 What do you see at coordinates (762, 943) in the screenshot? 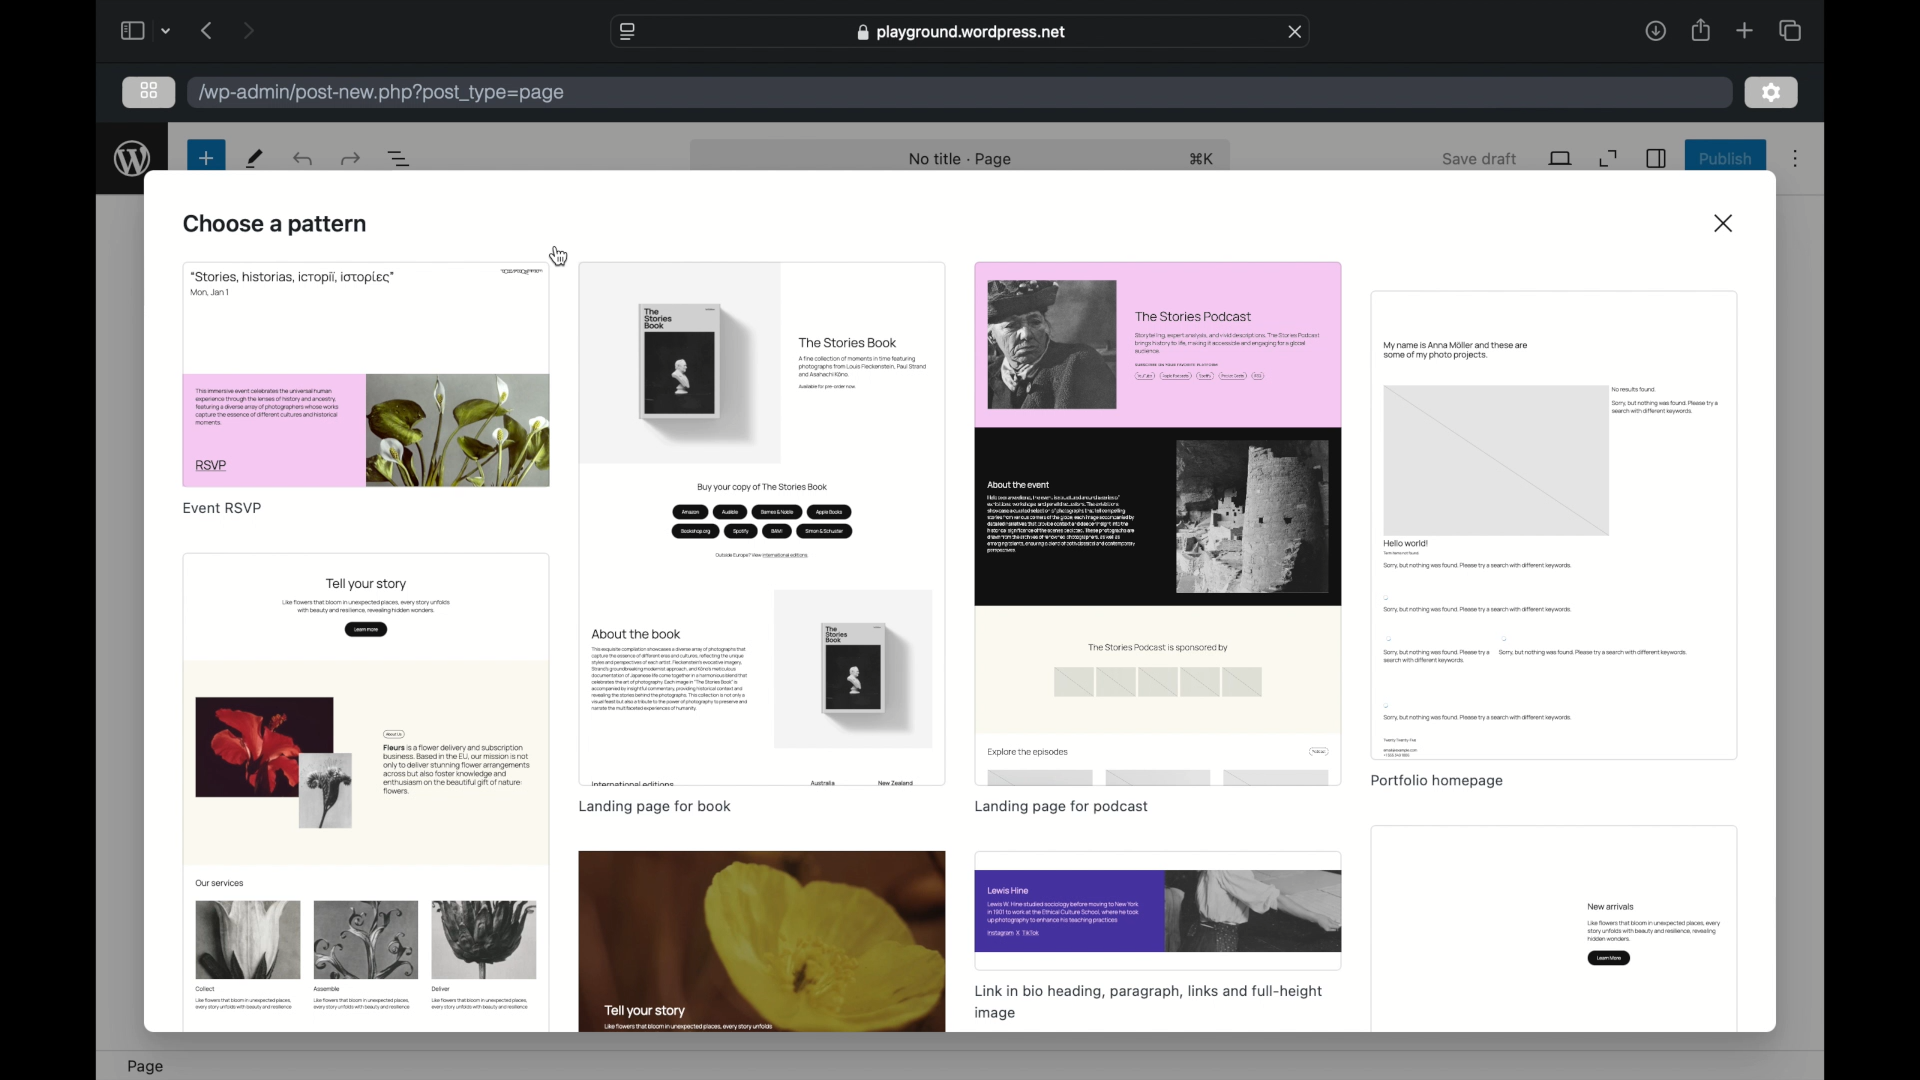
I see `preview` at bounding box center [762, 943].